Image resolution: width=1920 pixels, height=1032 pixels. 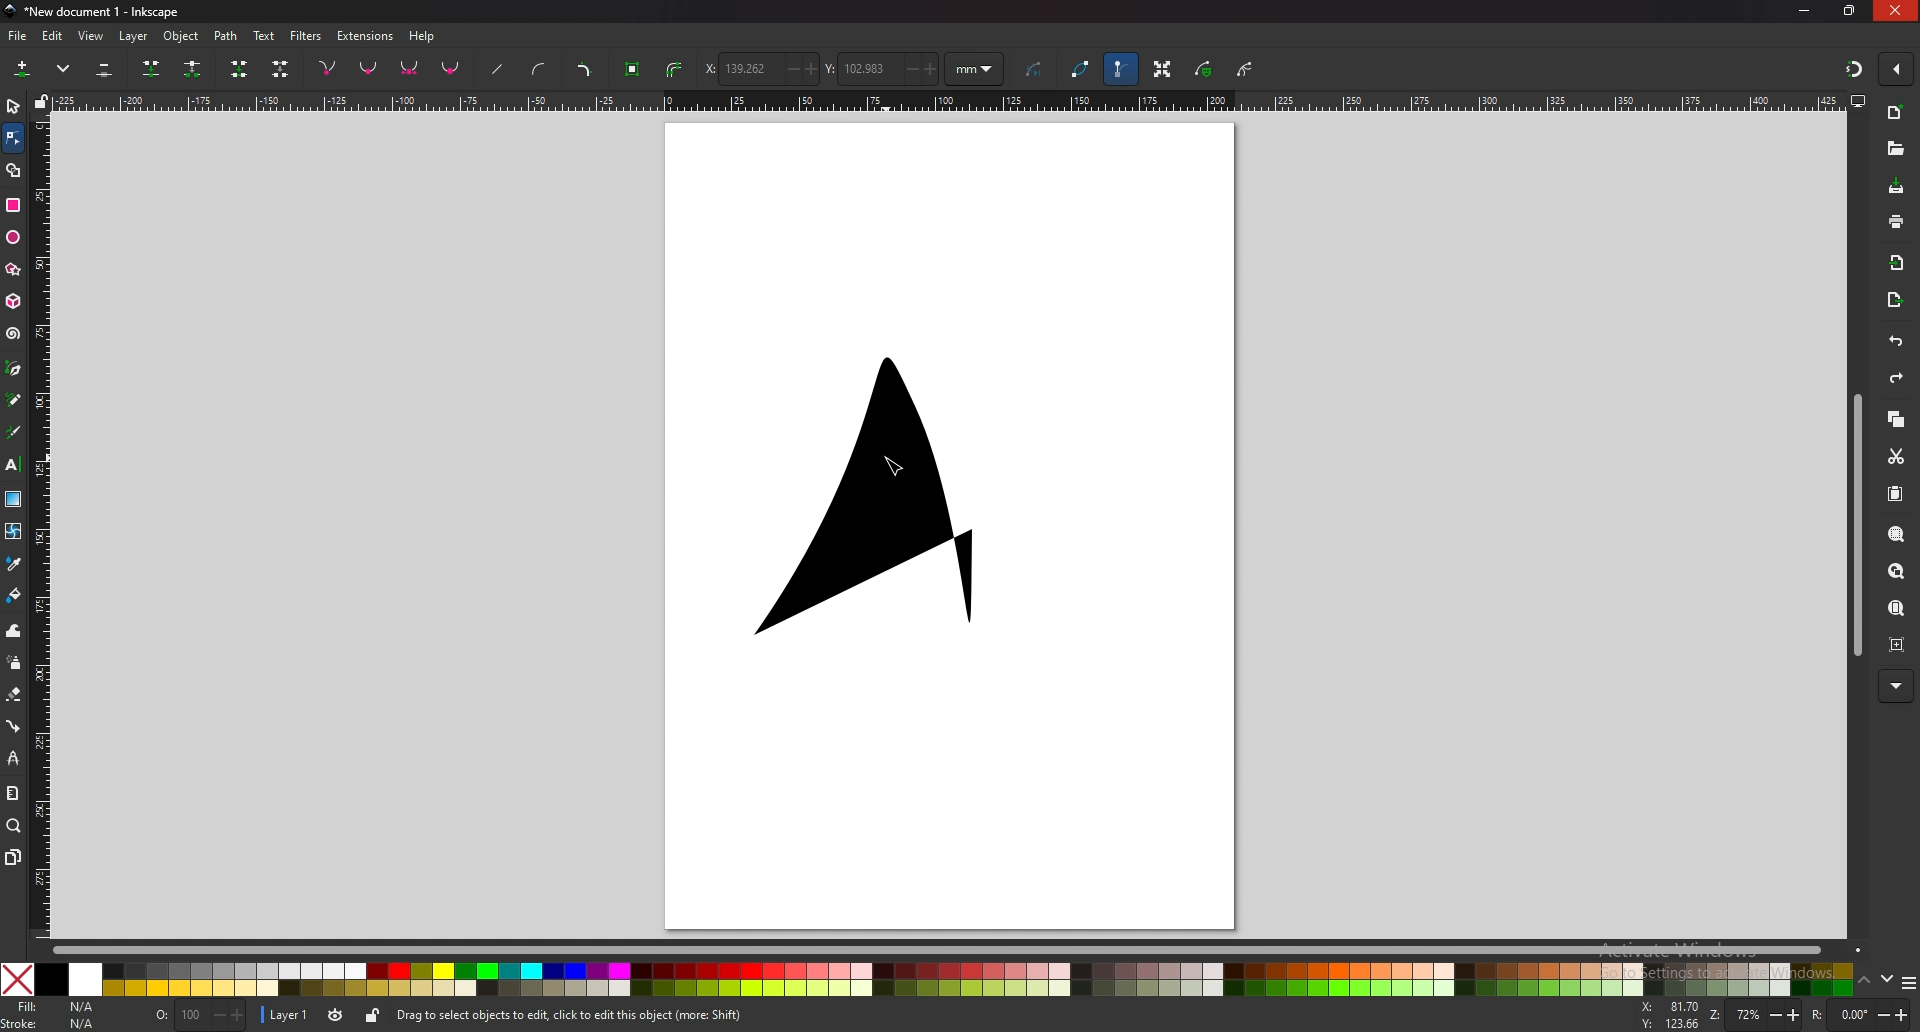 What do you see at coordinates (375, 1016) in the screenshot?
I see `lock` at bounding box center [375, 1016].